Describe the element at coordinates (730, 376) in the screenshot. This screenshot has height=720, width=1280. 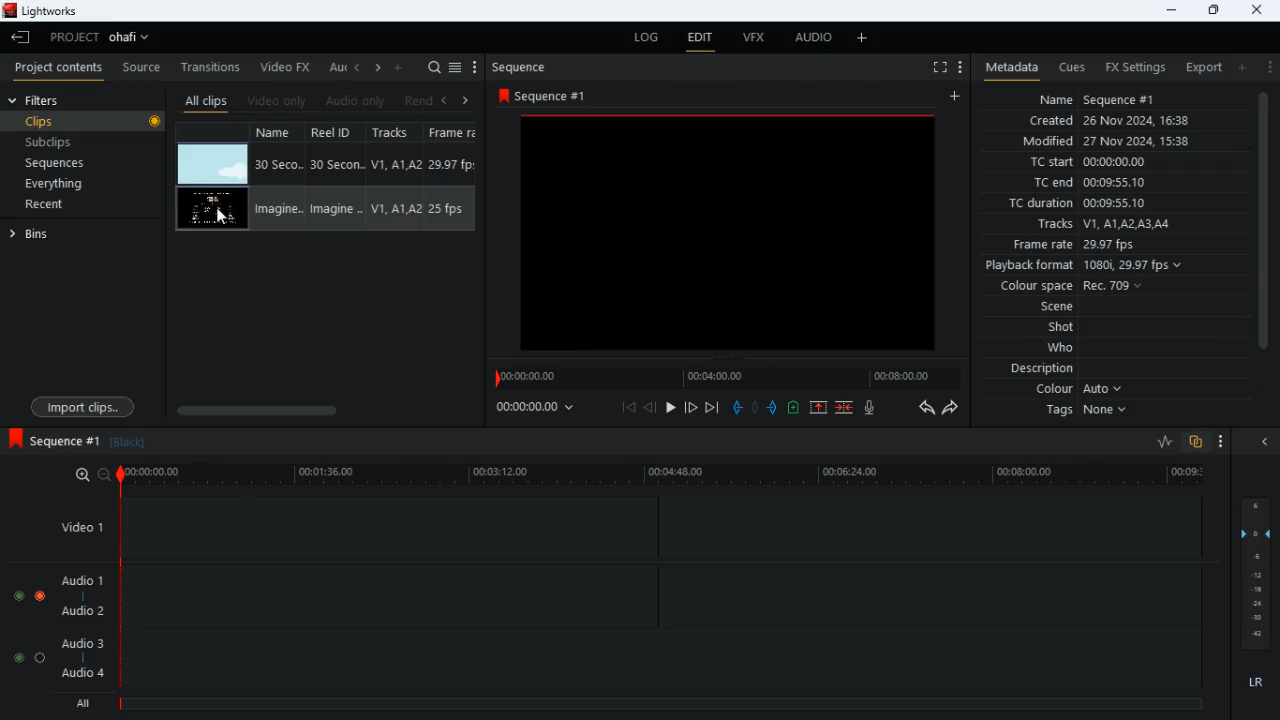
I see `timeline` at that location.